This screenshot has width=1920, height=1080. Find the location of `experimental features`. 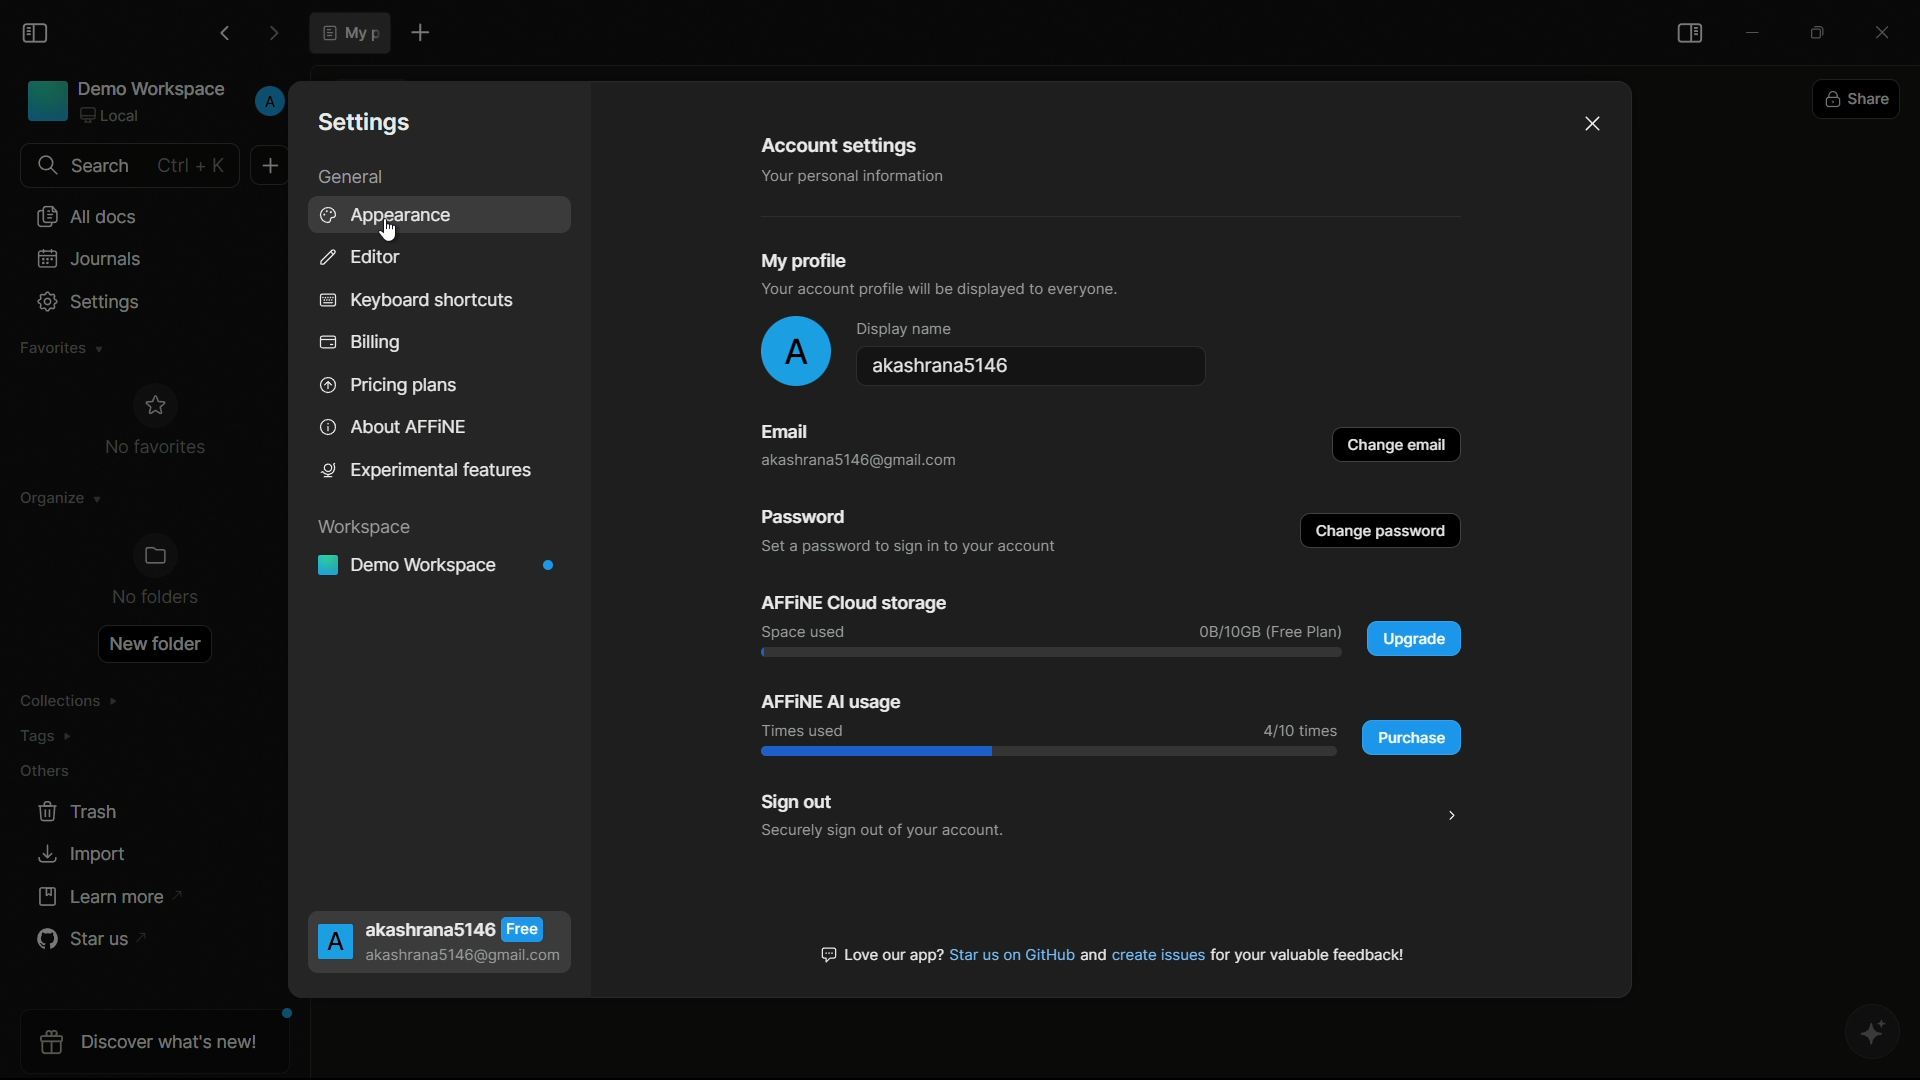

experimental features is located at coordinates (428, 474).